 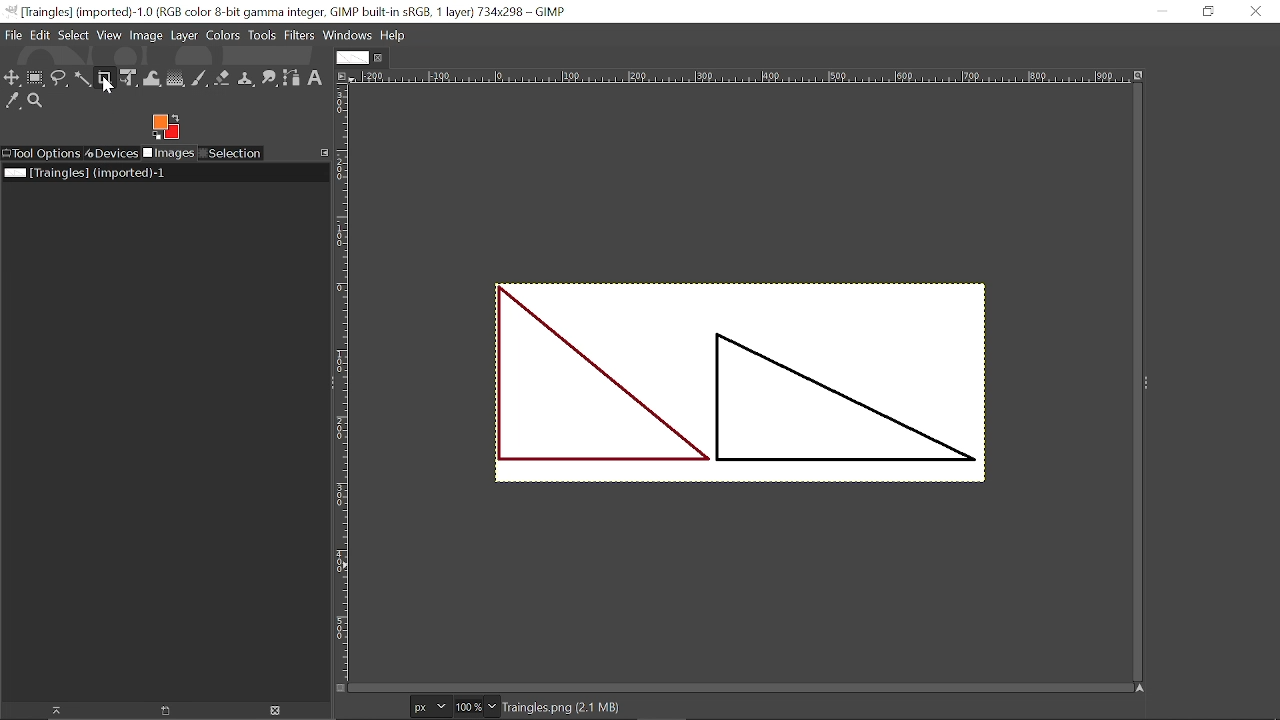 What do you see at coordinates (1141, 688) in the screenshot?
I see `Navigate the image display` at bounding box center [1141, 688].